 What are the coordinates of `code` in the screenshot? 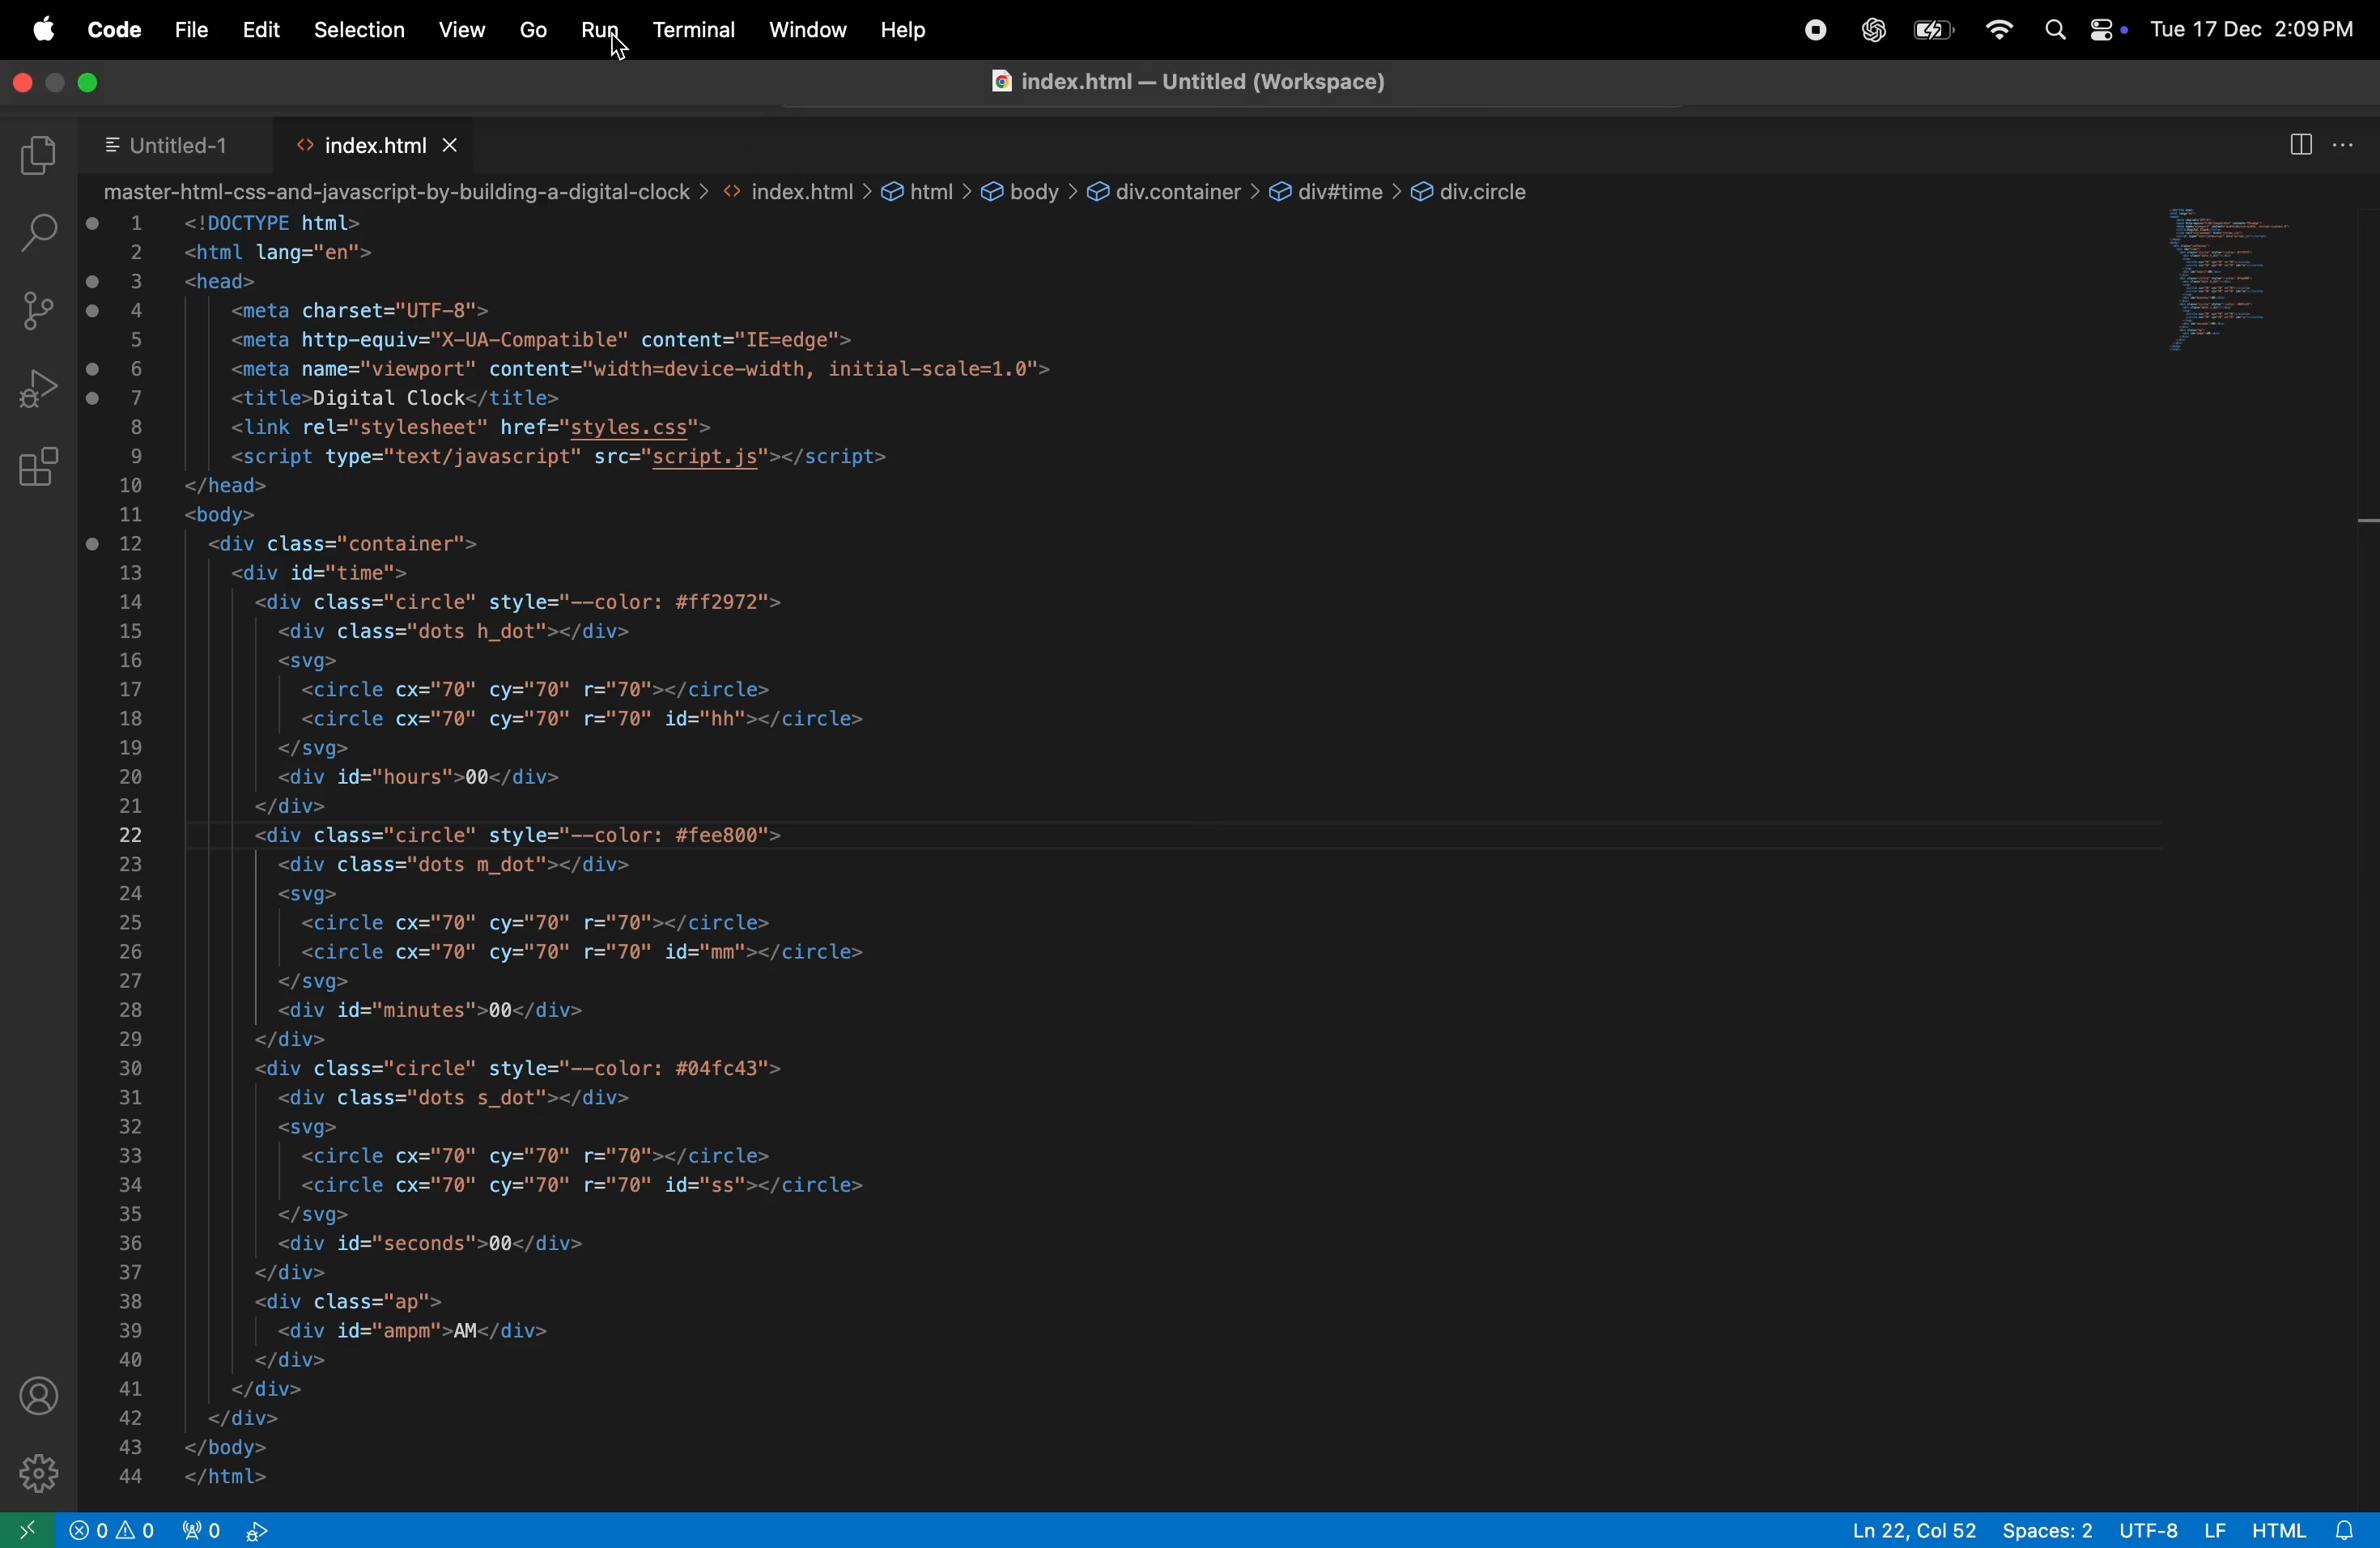 It's located at (112, 30).